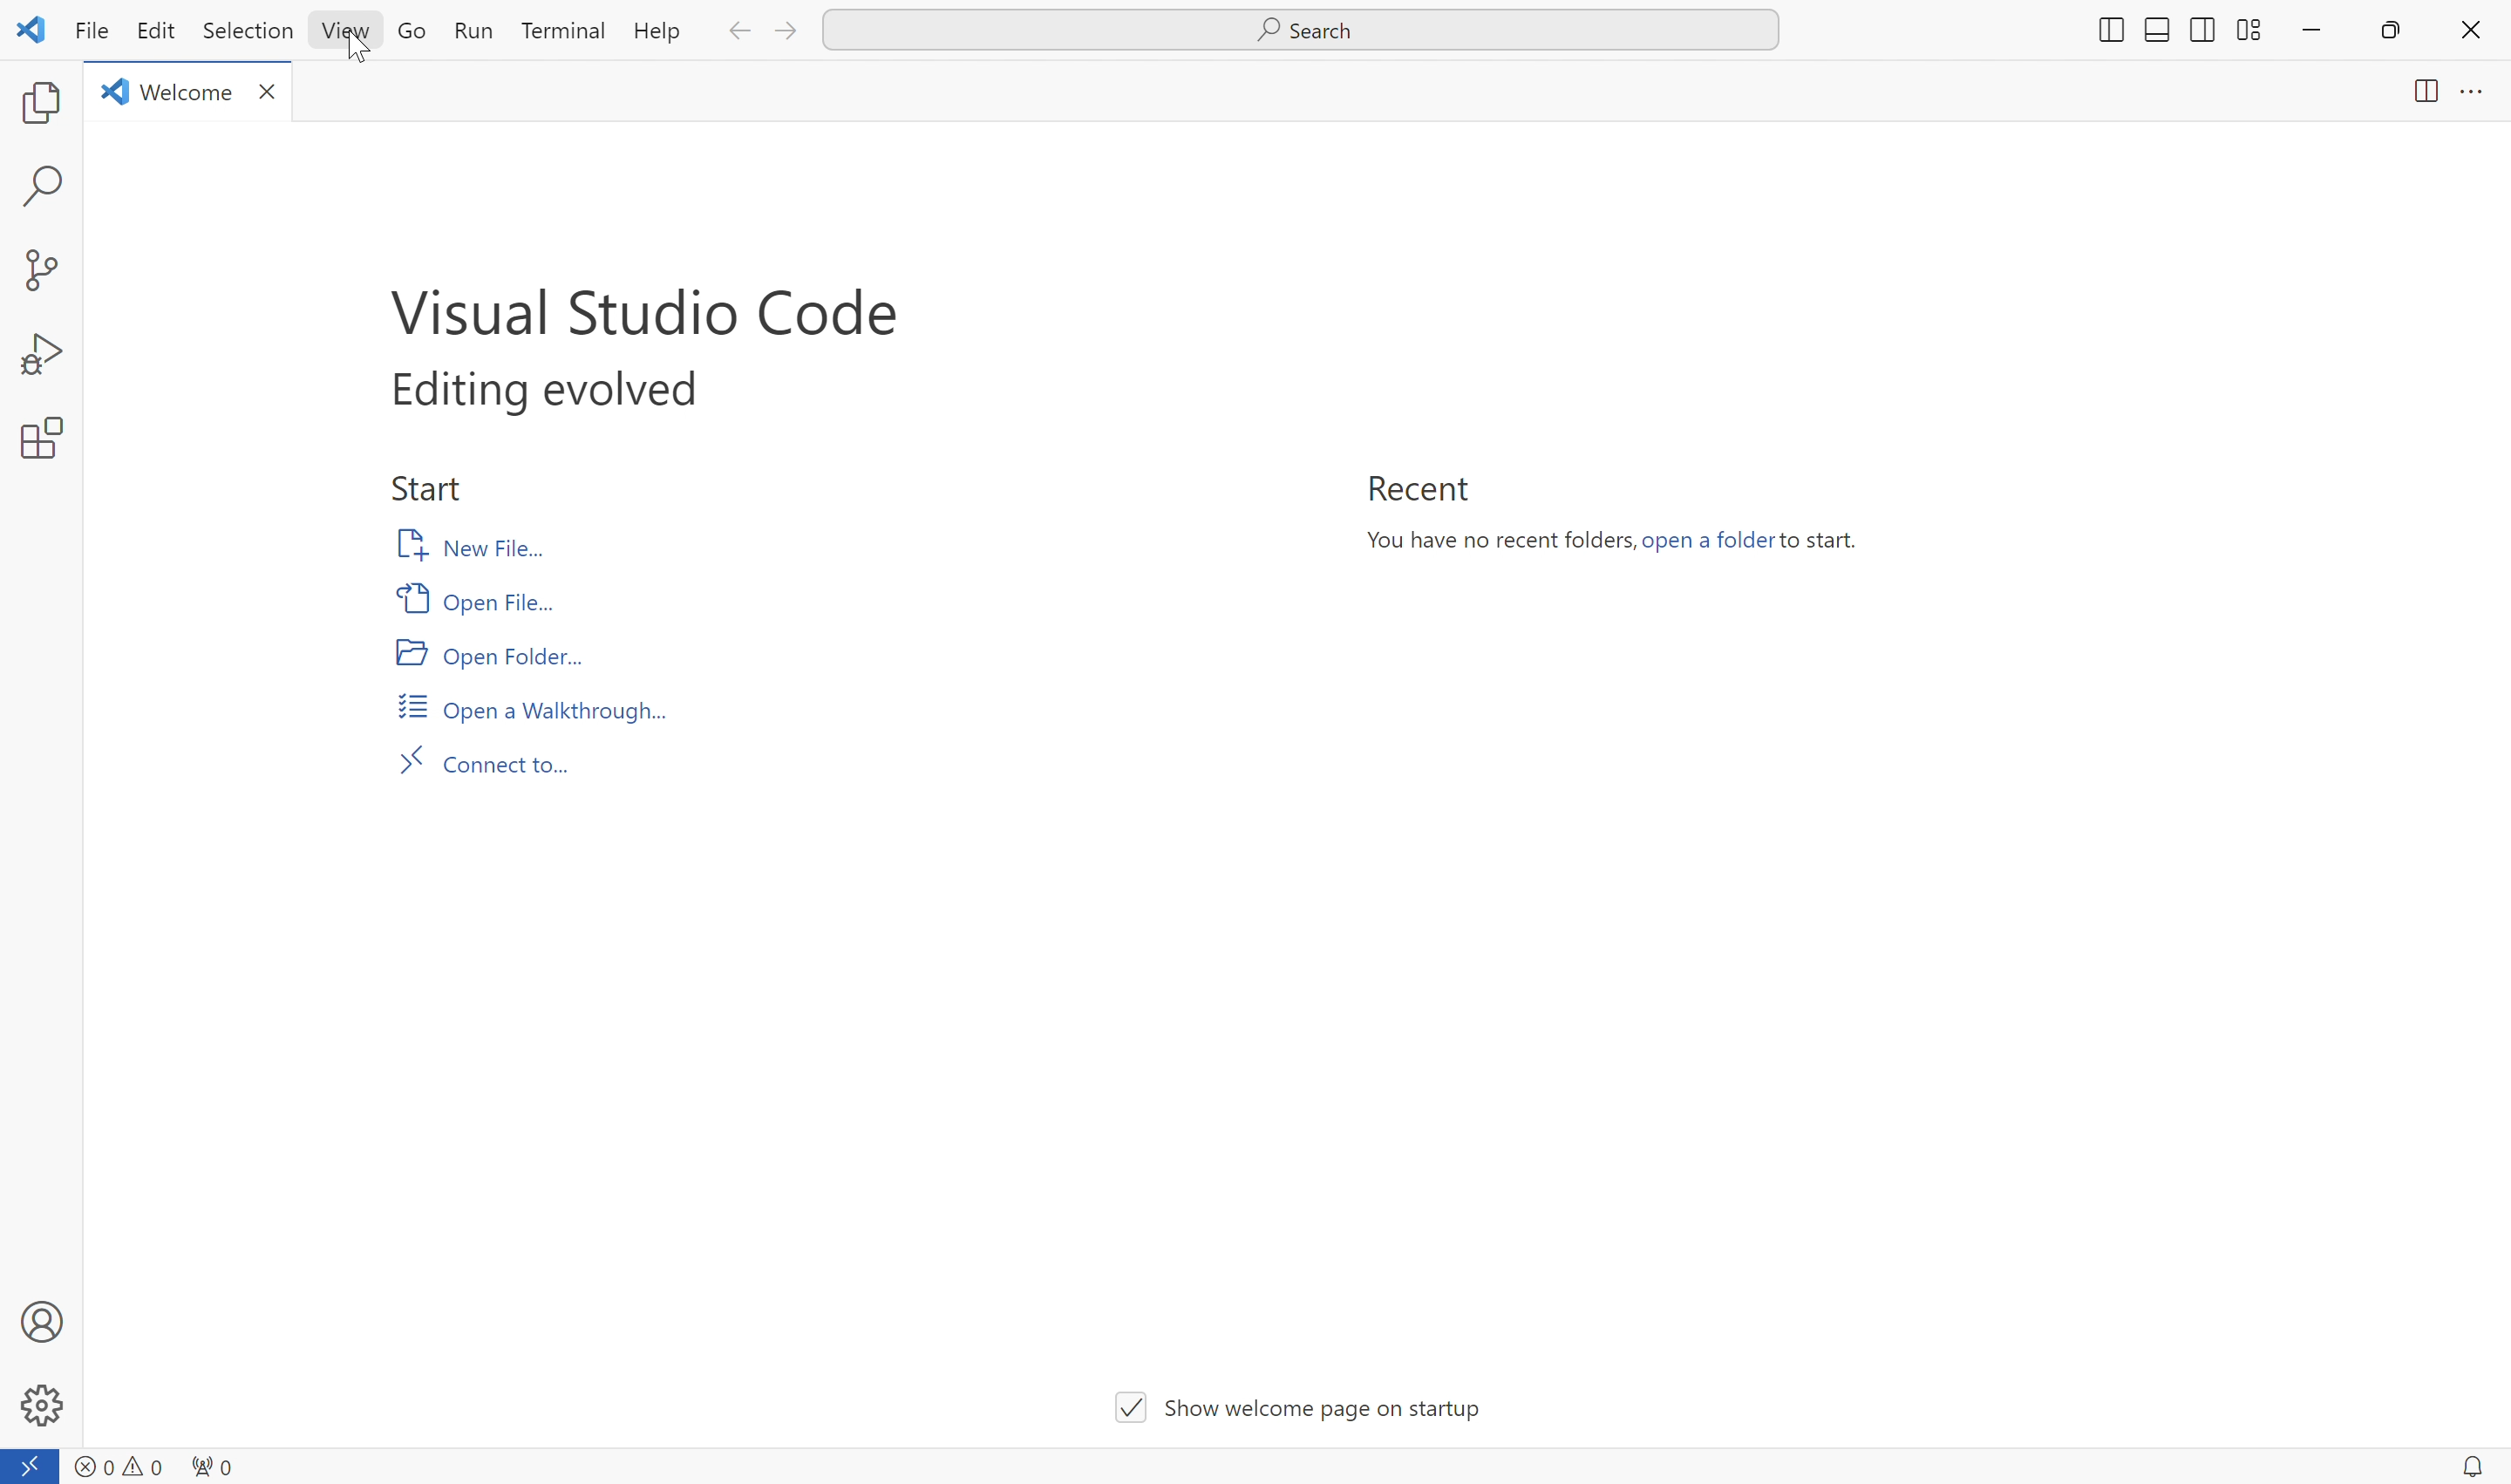  I want to click on restore down, so click(2400, 36).